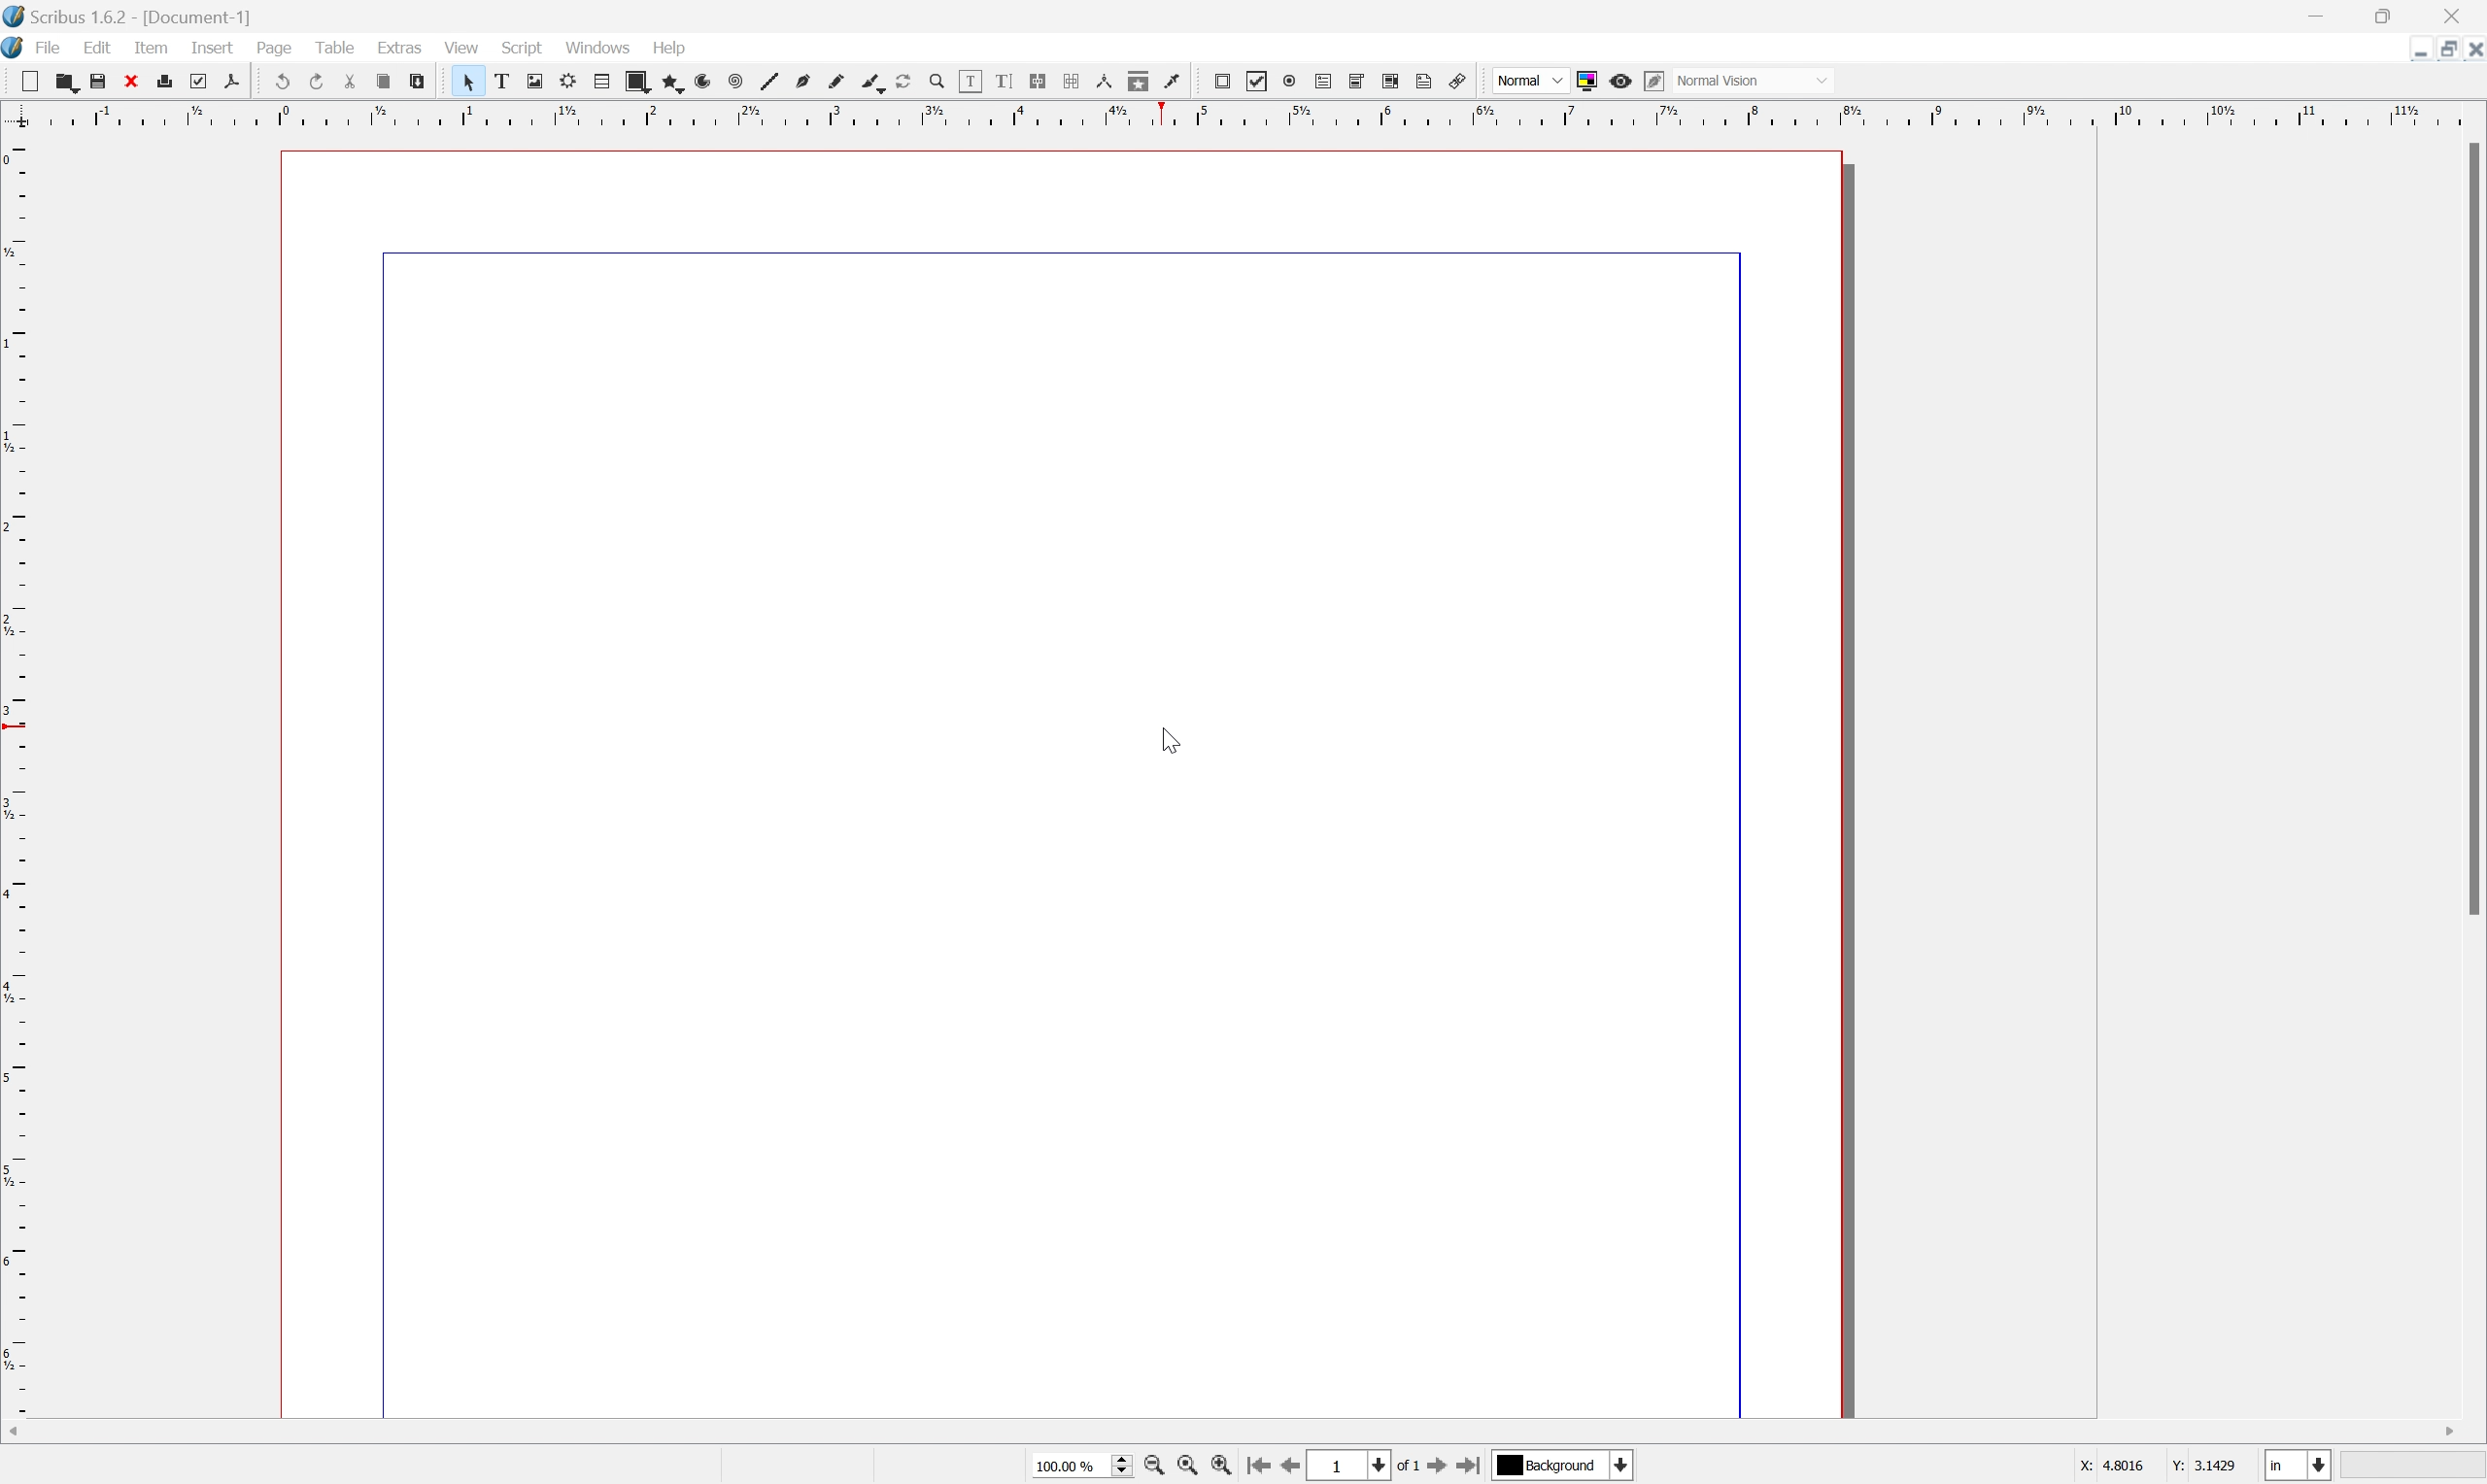 Image resolution: width=2487 pixels, height=1484 pixels. What do you see at coordinates (33, 83) in the screenshot?
I see `new` at bounding box center [33, 83].